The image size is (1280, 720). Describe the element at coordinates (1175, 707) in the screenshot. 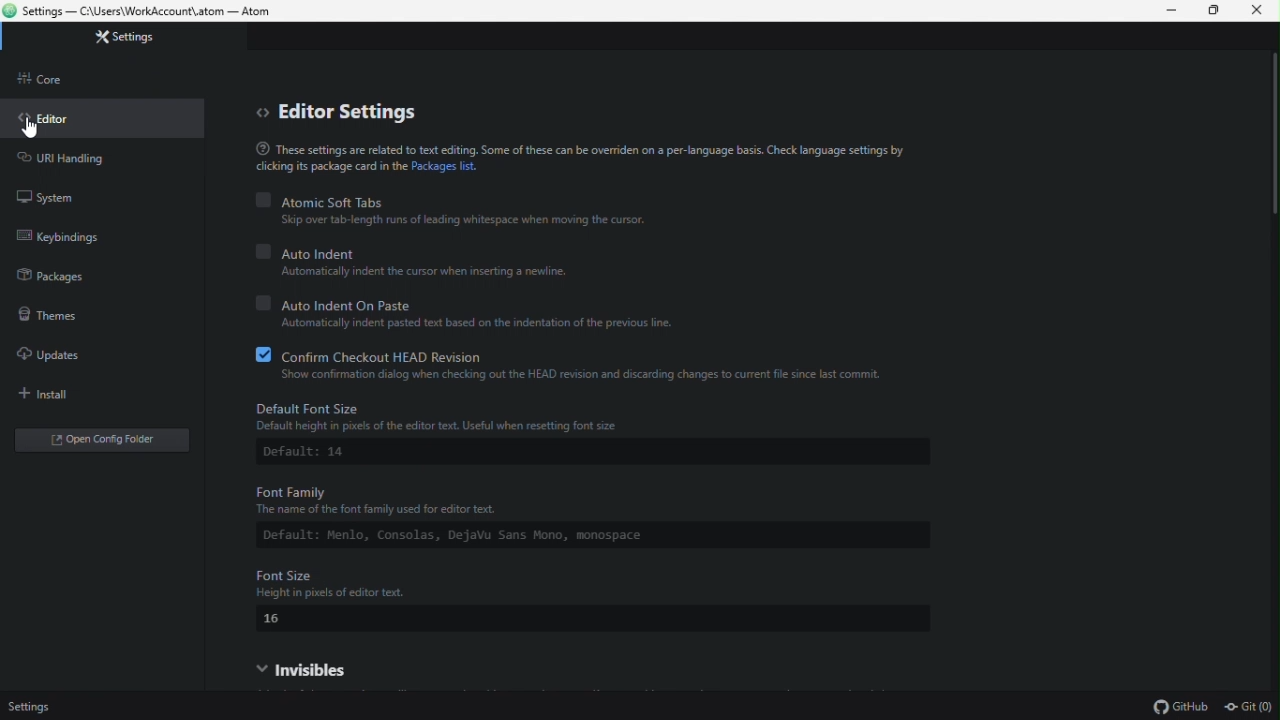

I see `github` at that location.